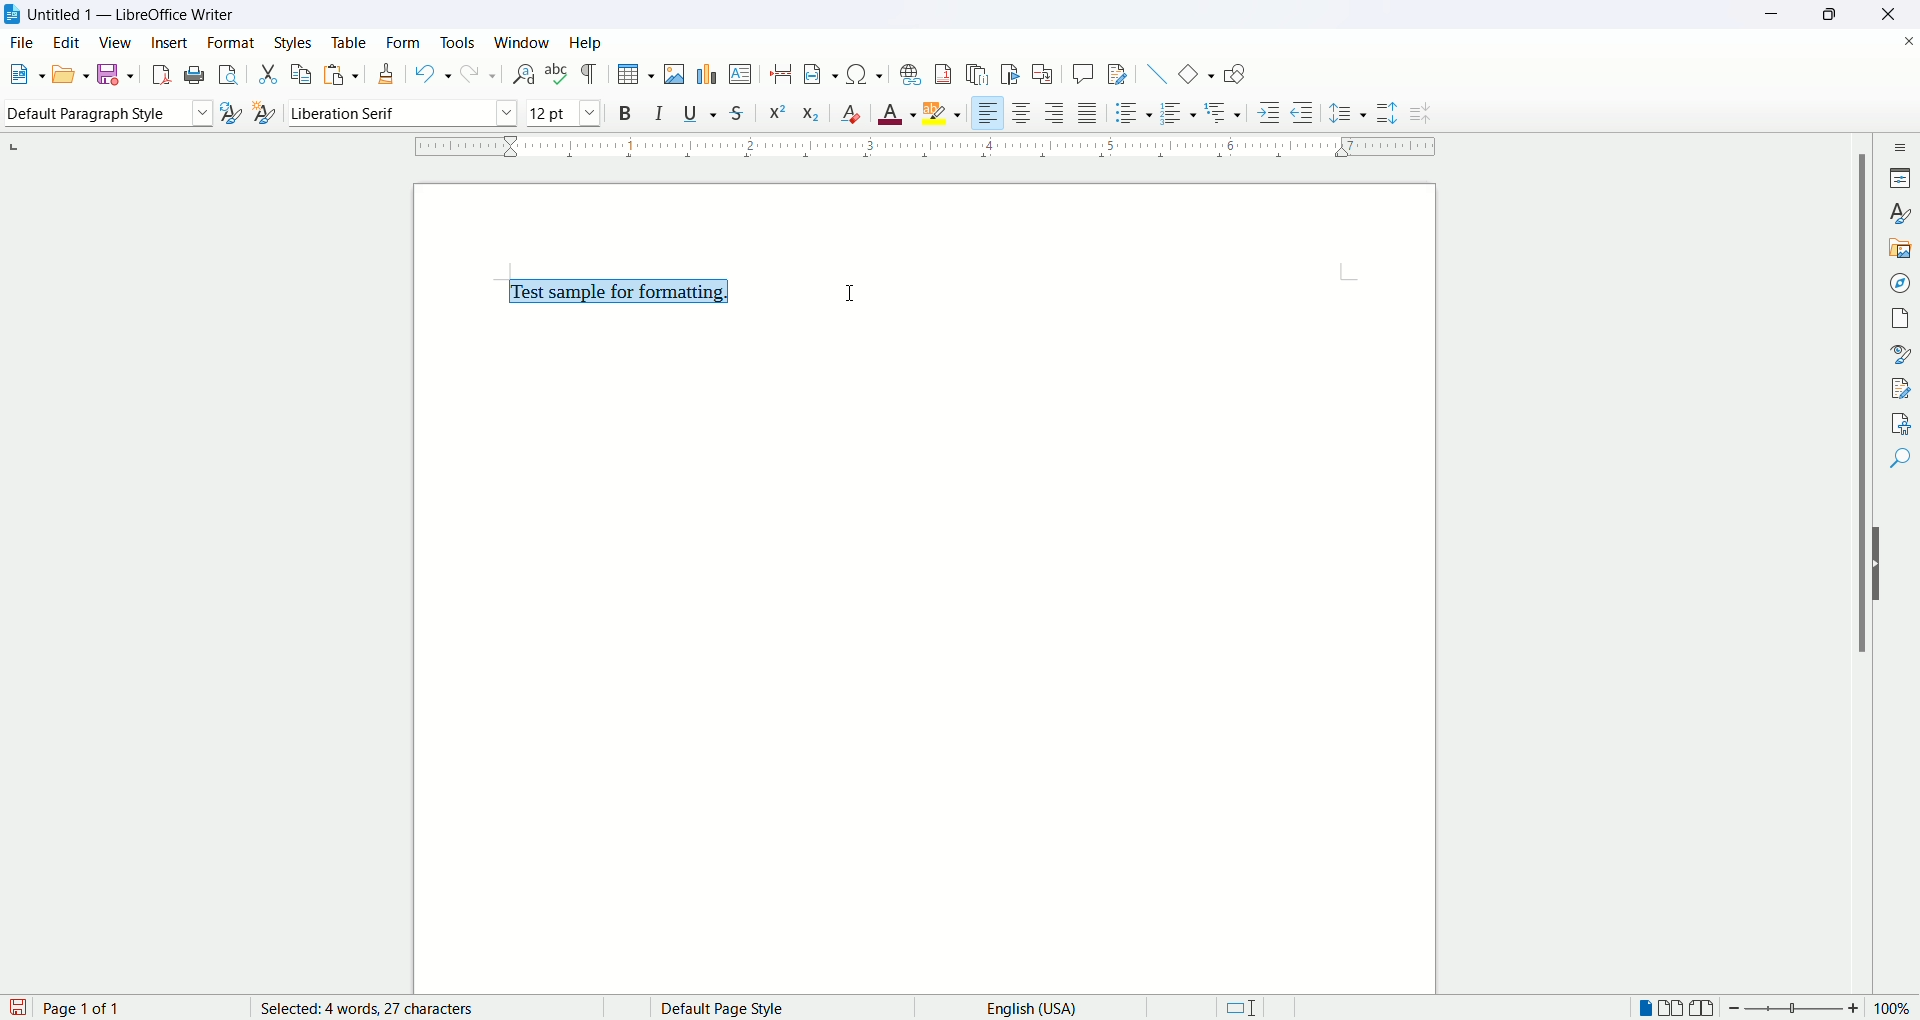 The image size is (1920, 1020). What do you see at coordinates (1053, 112) in the screenshot?
I see `align right` at bounding box center [1053, 112].